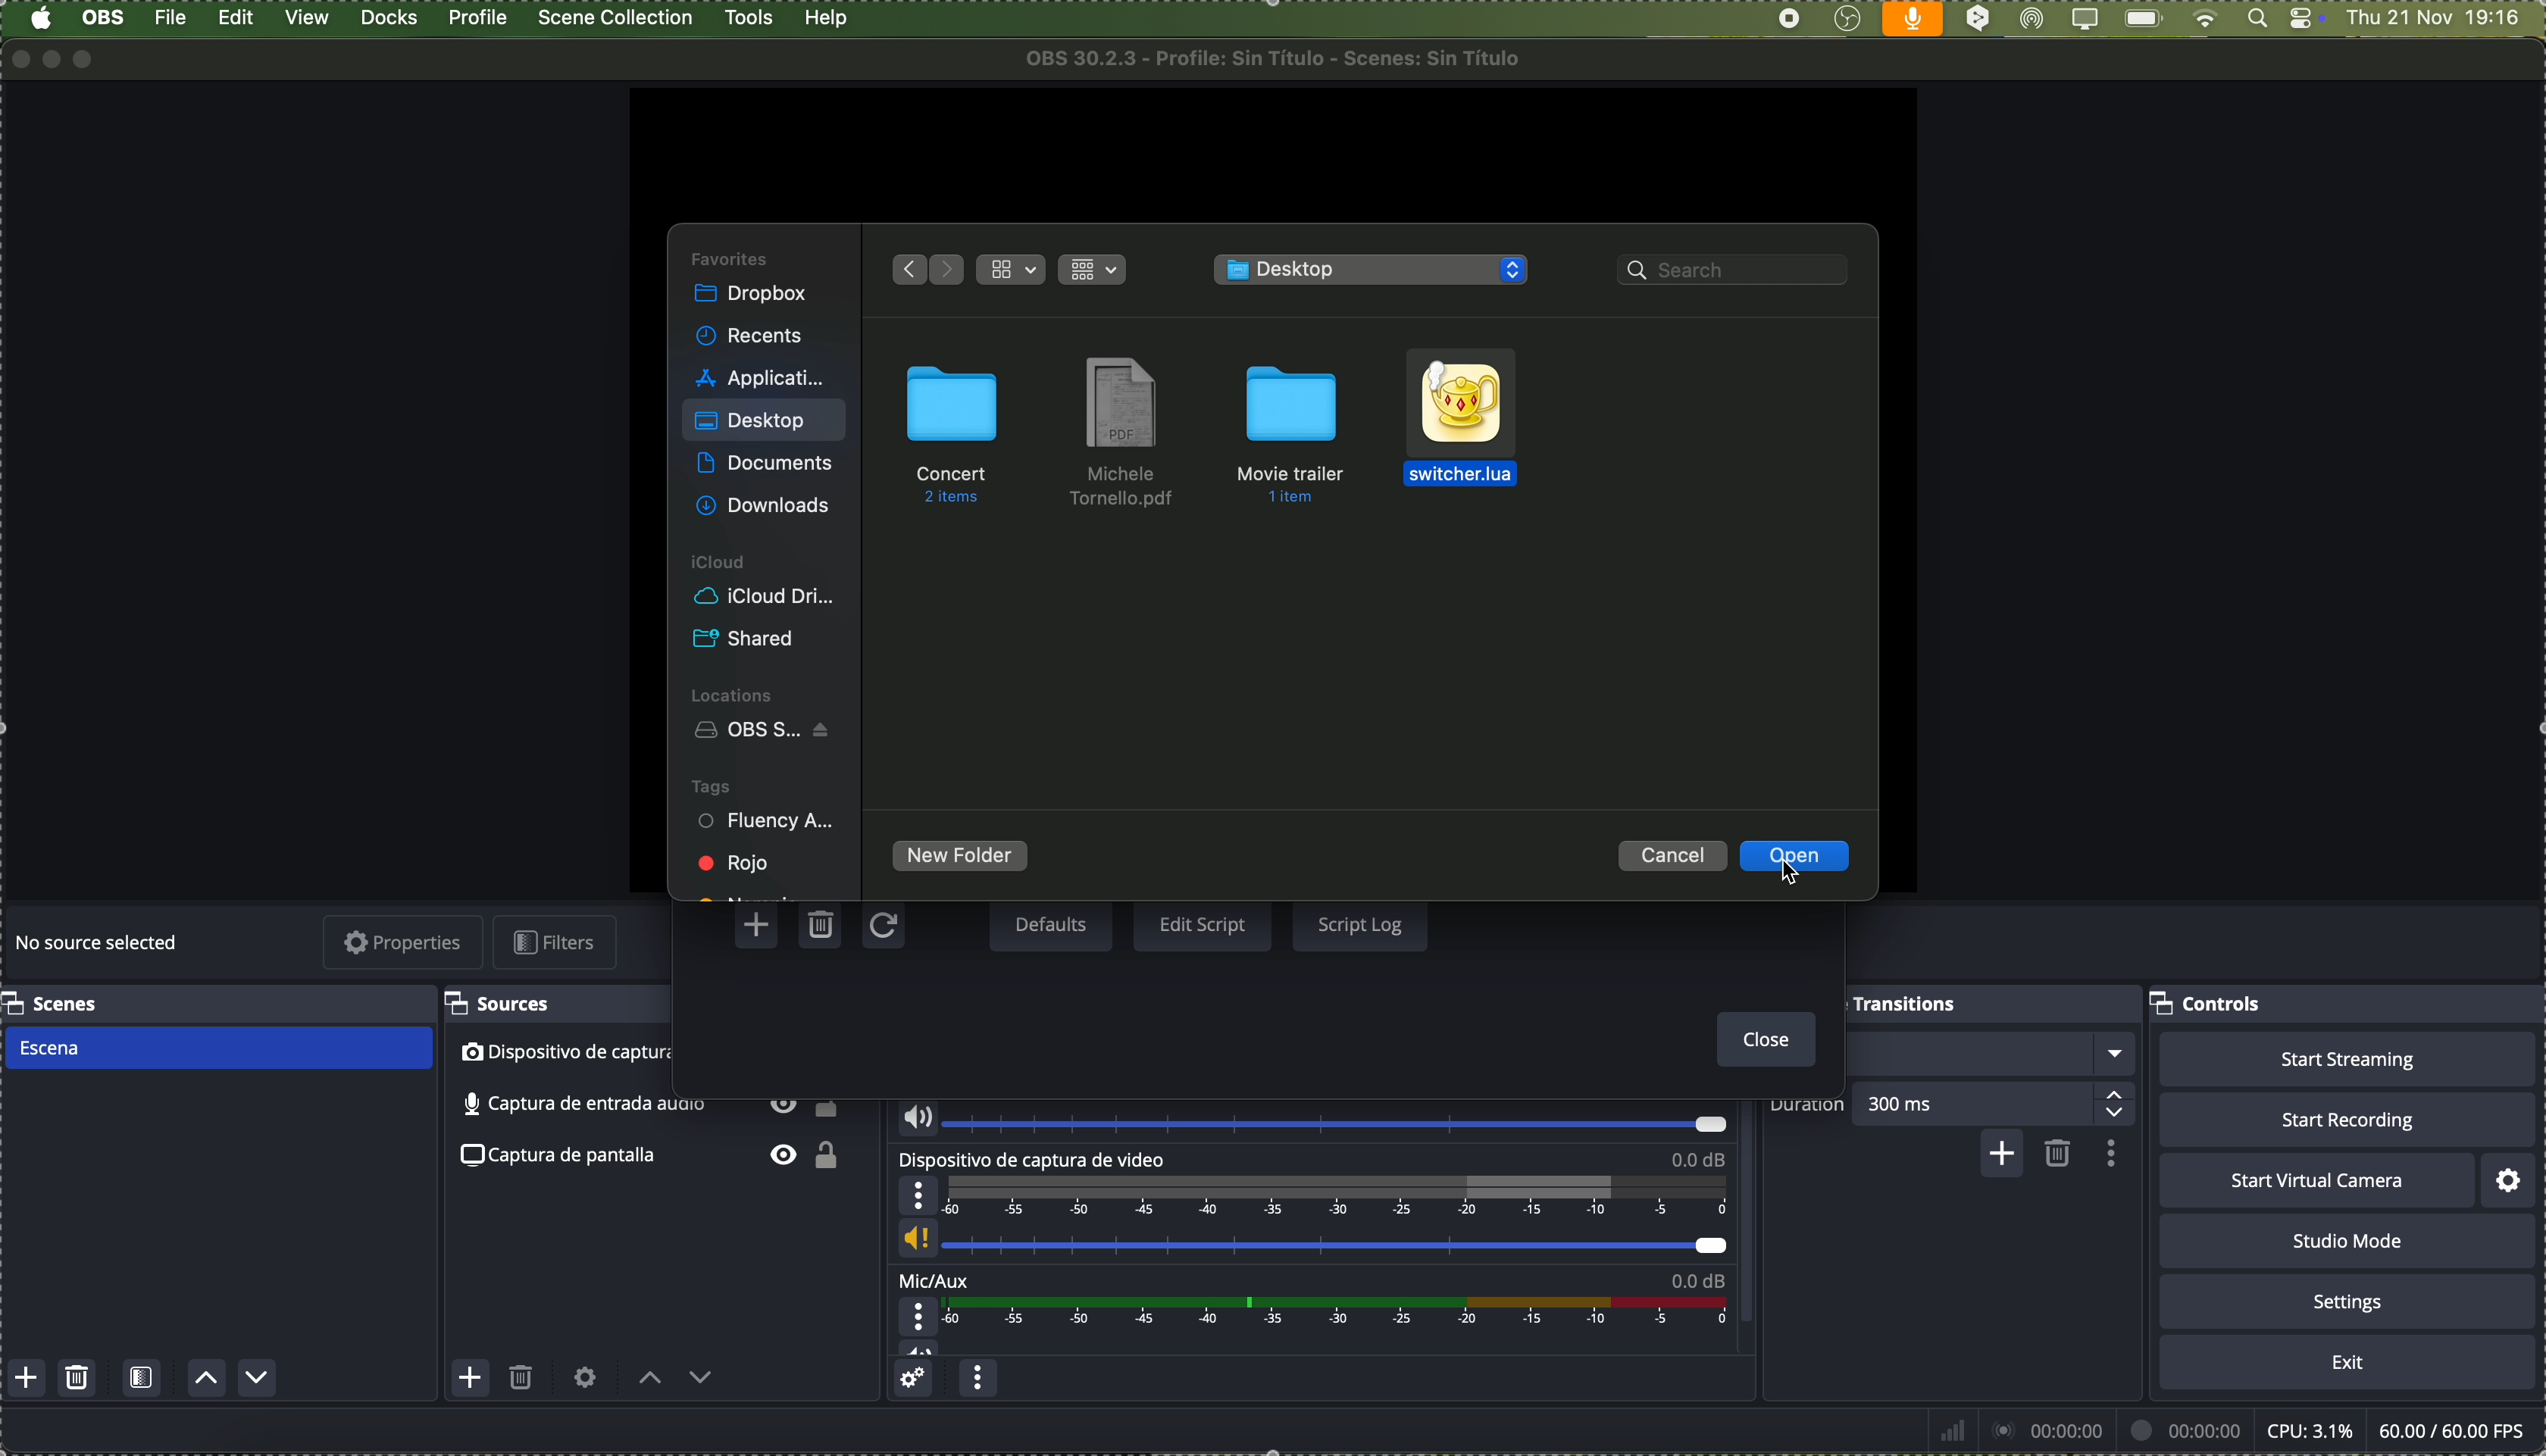 Image resolution: width=2546 pixels, height=1456 pixels. I want to click on navigate arrows, so click(923, 267).